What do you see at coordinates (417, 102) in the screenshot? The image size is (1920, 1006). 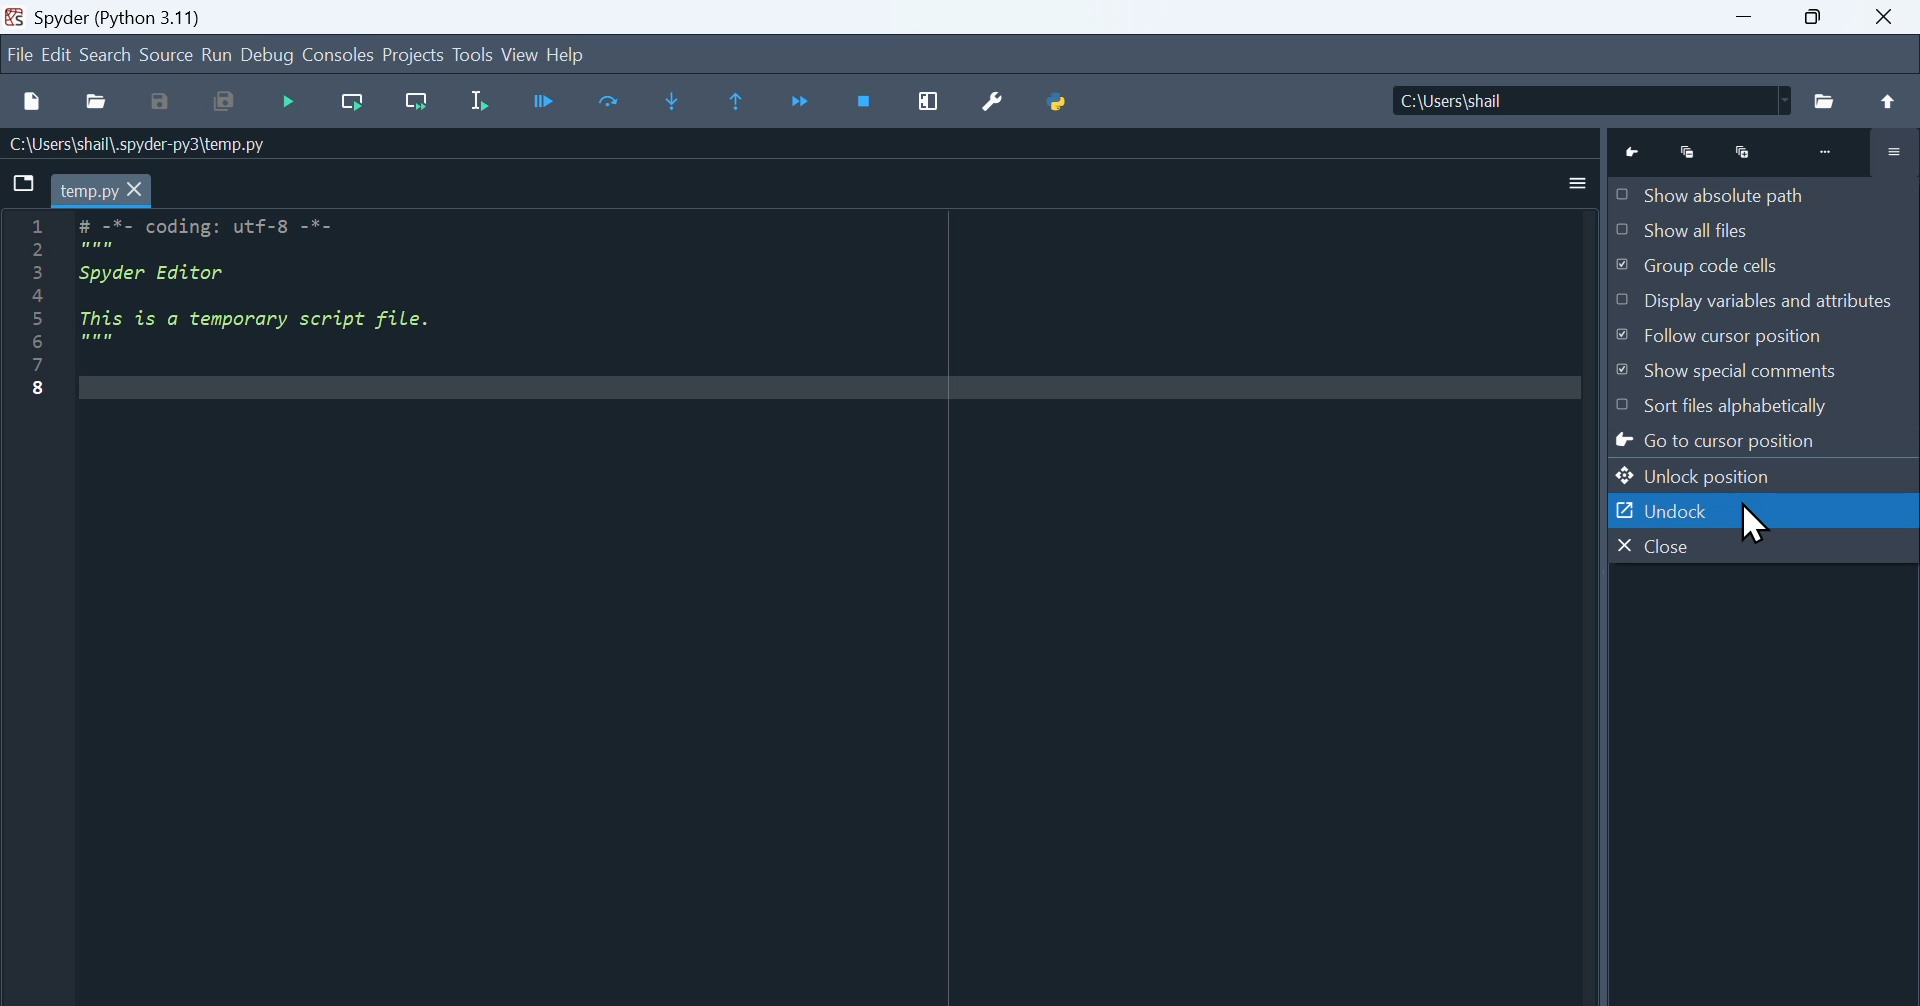 I see `Run cell till next function` at bounding box center [417, 102].